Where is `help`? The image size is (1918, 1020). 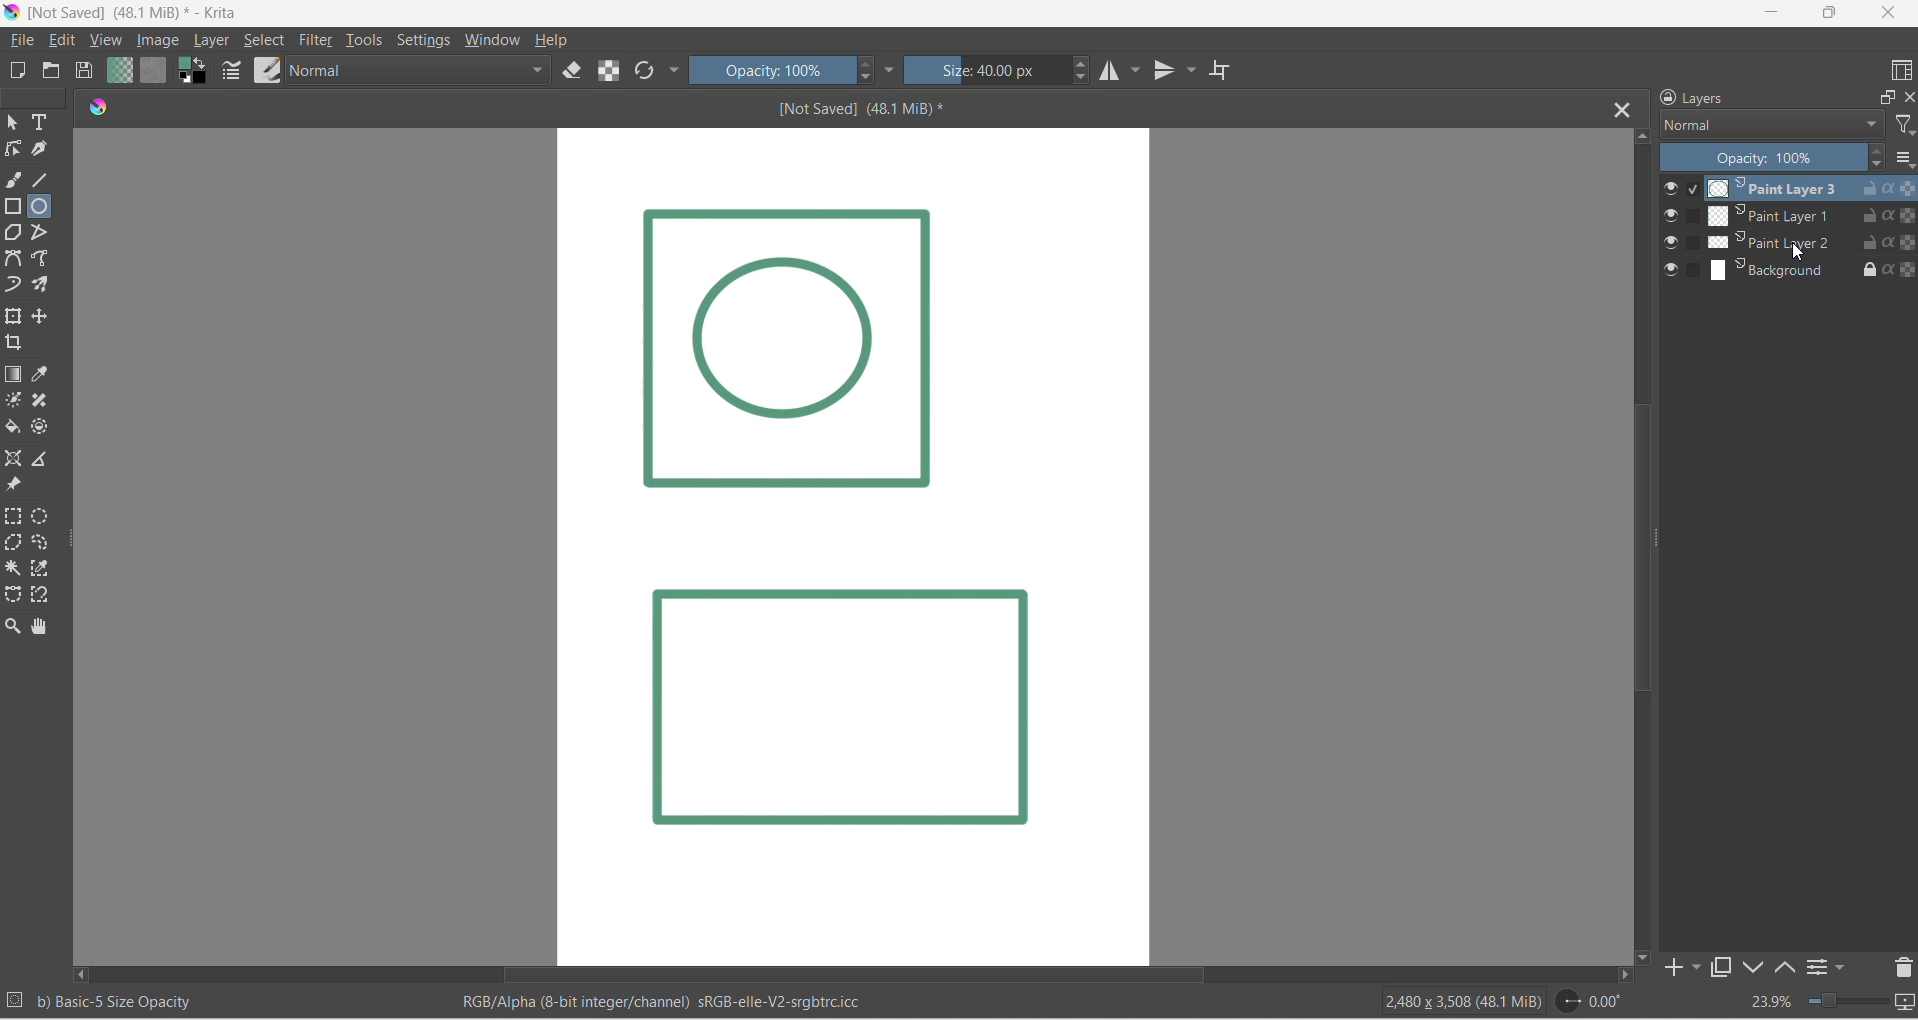 help is located at coordinates (551, 42).